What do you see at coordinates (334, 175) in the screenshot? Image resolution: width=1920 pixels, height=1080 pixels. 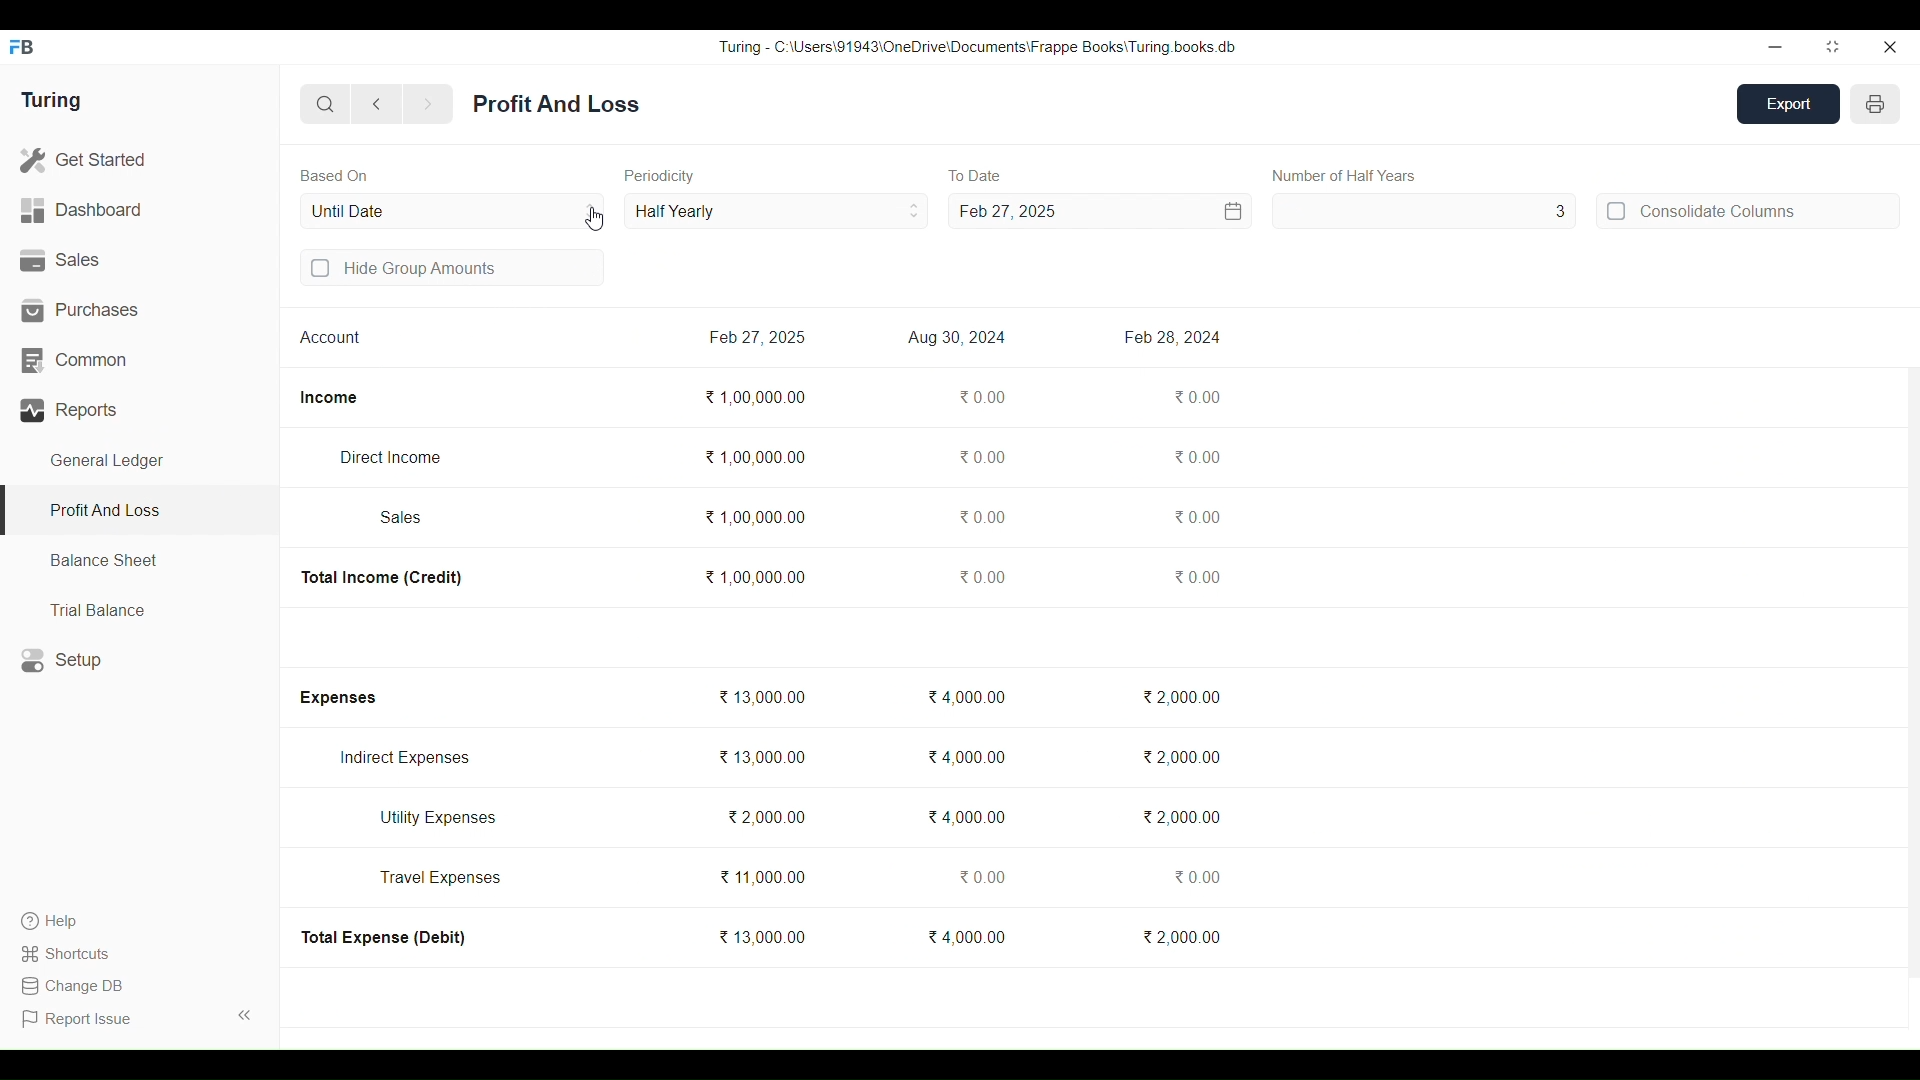 I see `Based On` at bounding box center [334, 175].